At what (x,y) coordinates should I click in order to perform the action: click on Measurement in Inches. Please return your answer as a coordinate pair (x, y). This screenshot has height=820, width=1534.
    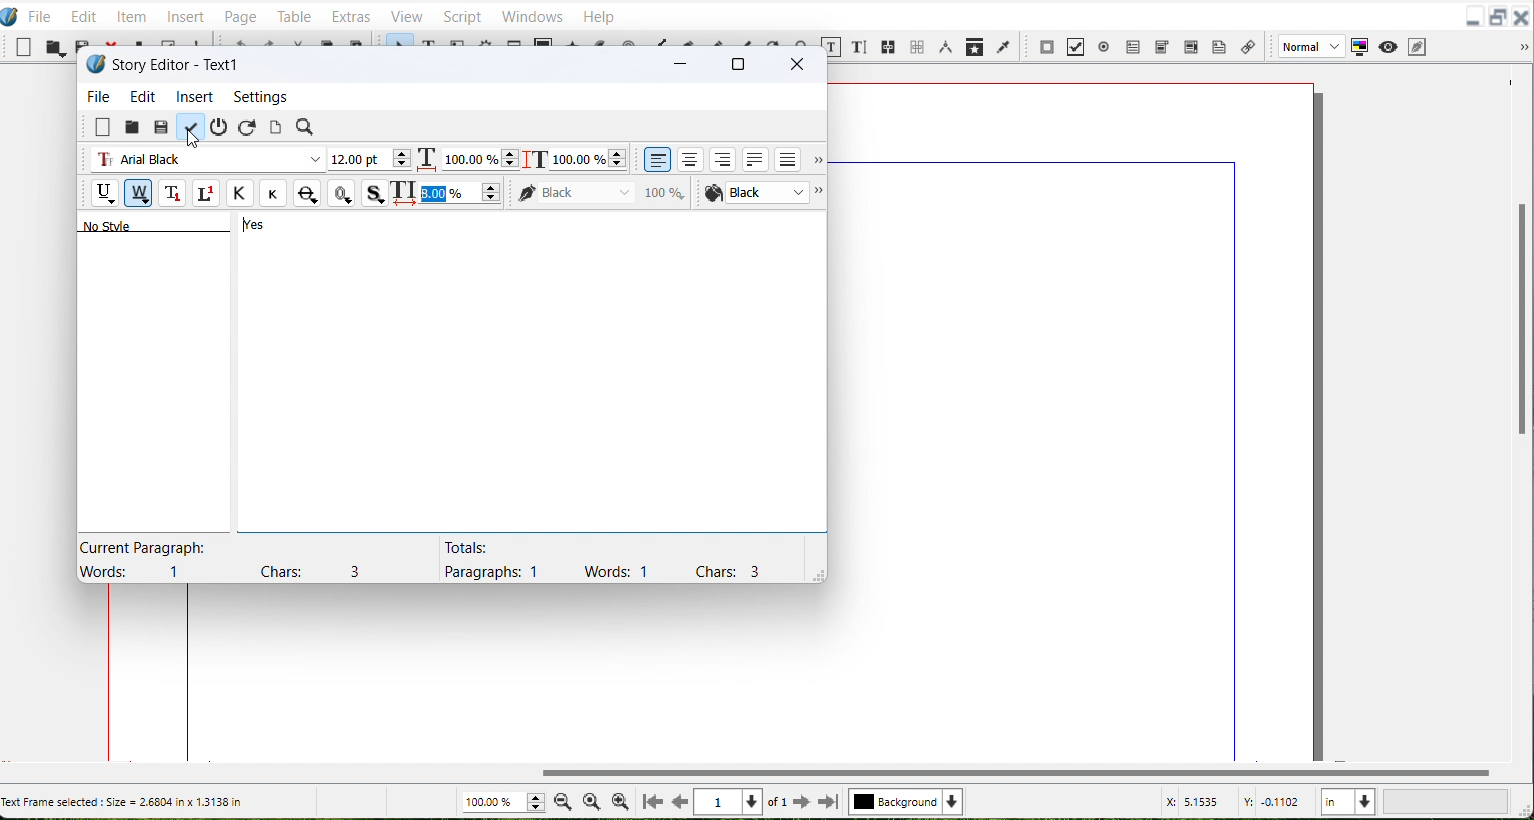
    Looking at the image, I should click on (1348, 800).